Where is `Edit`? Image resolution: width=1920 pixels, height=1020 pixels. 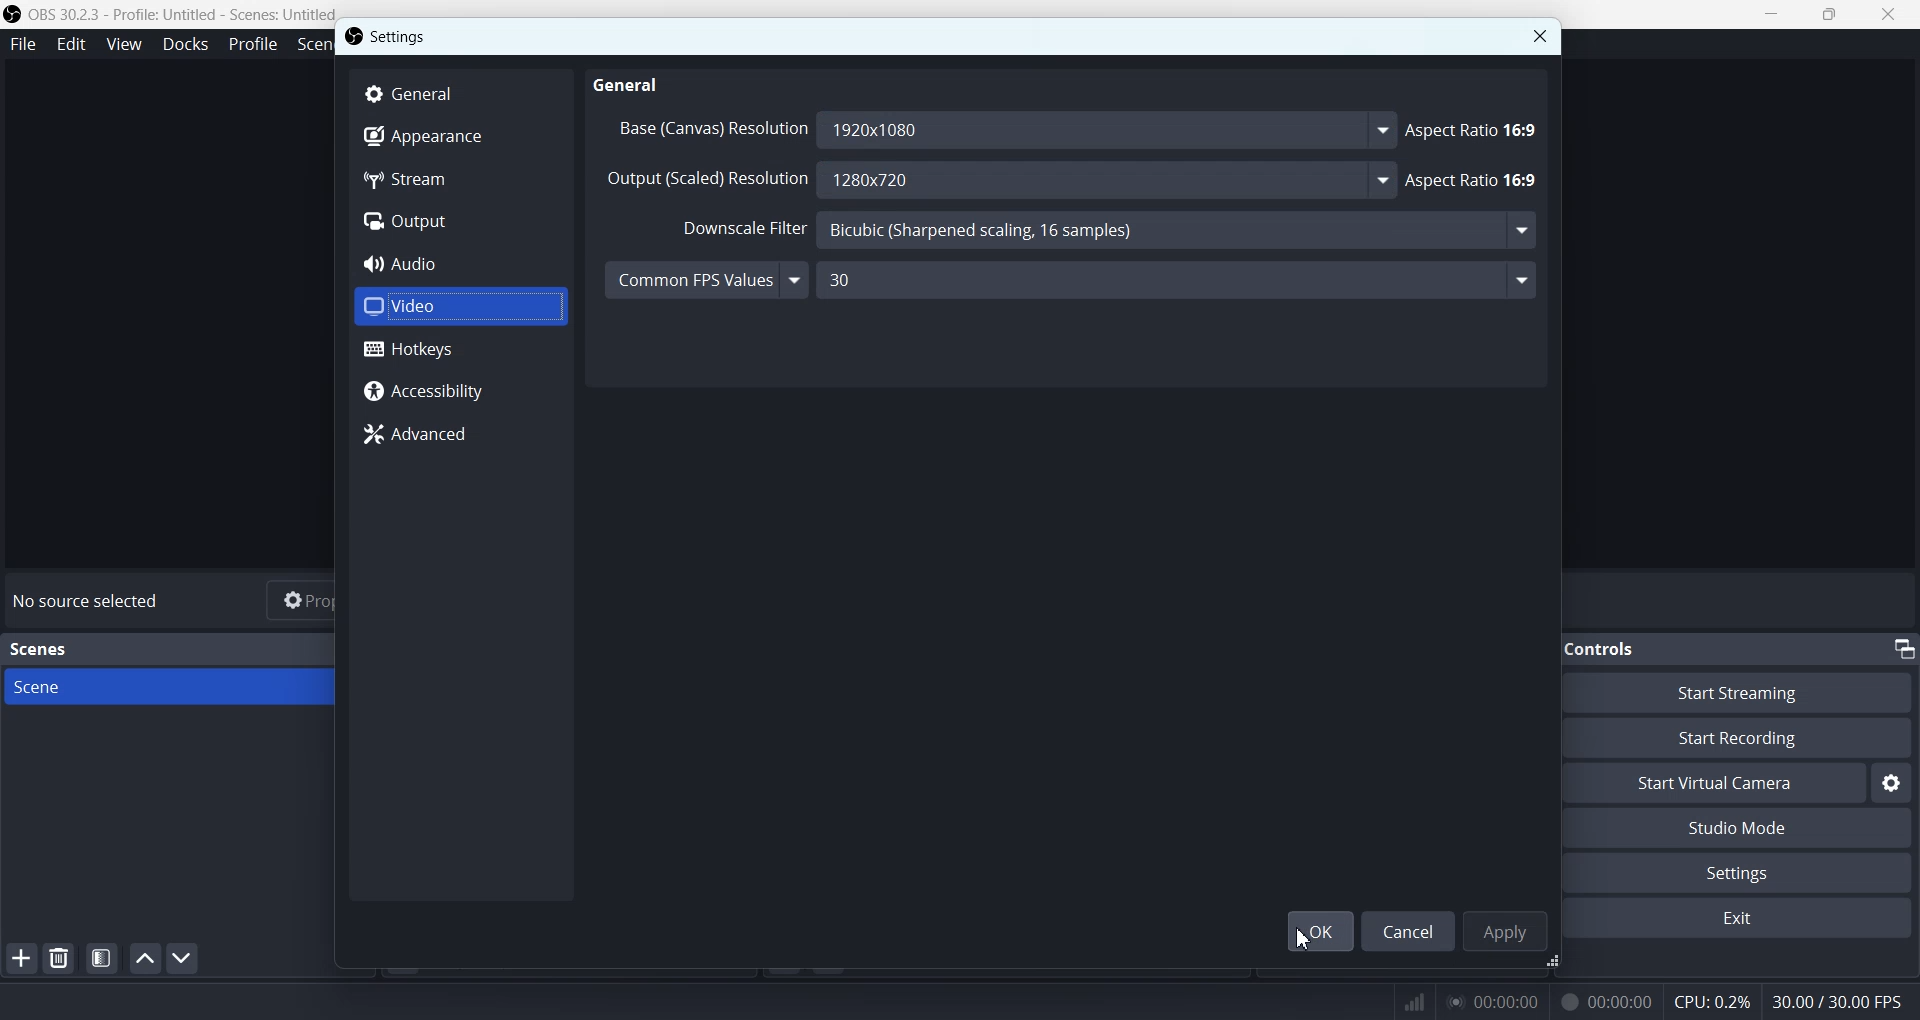
Edit is located at coordinates (71, 44).